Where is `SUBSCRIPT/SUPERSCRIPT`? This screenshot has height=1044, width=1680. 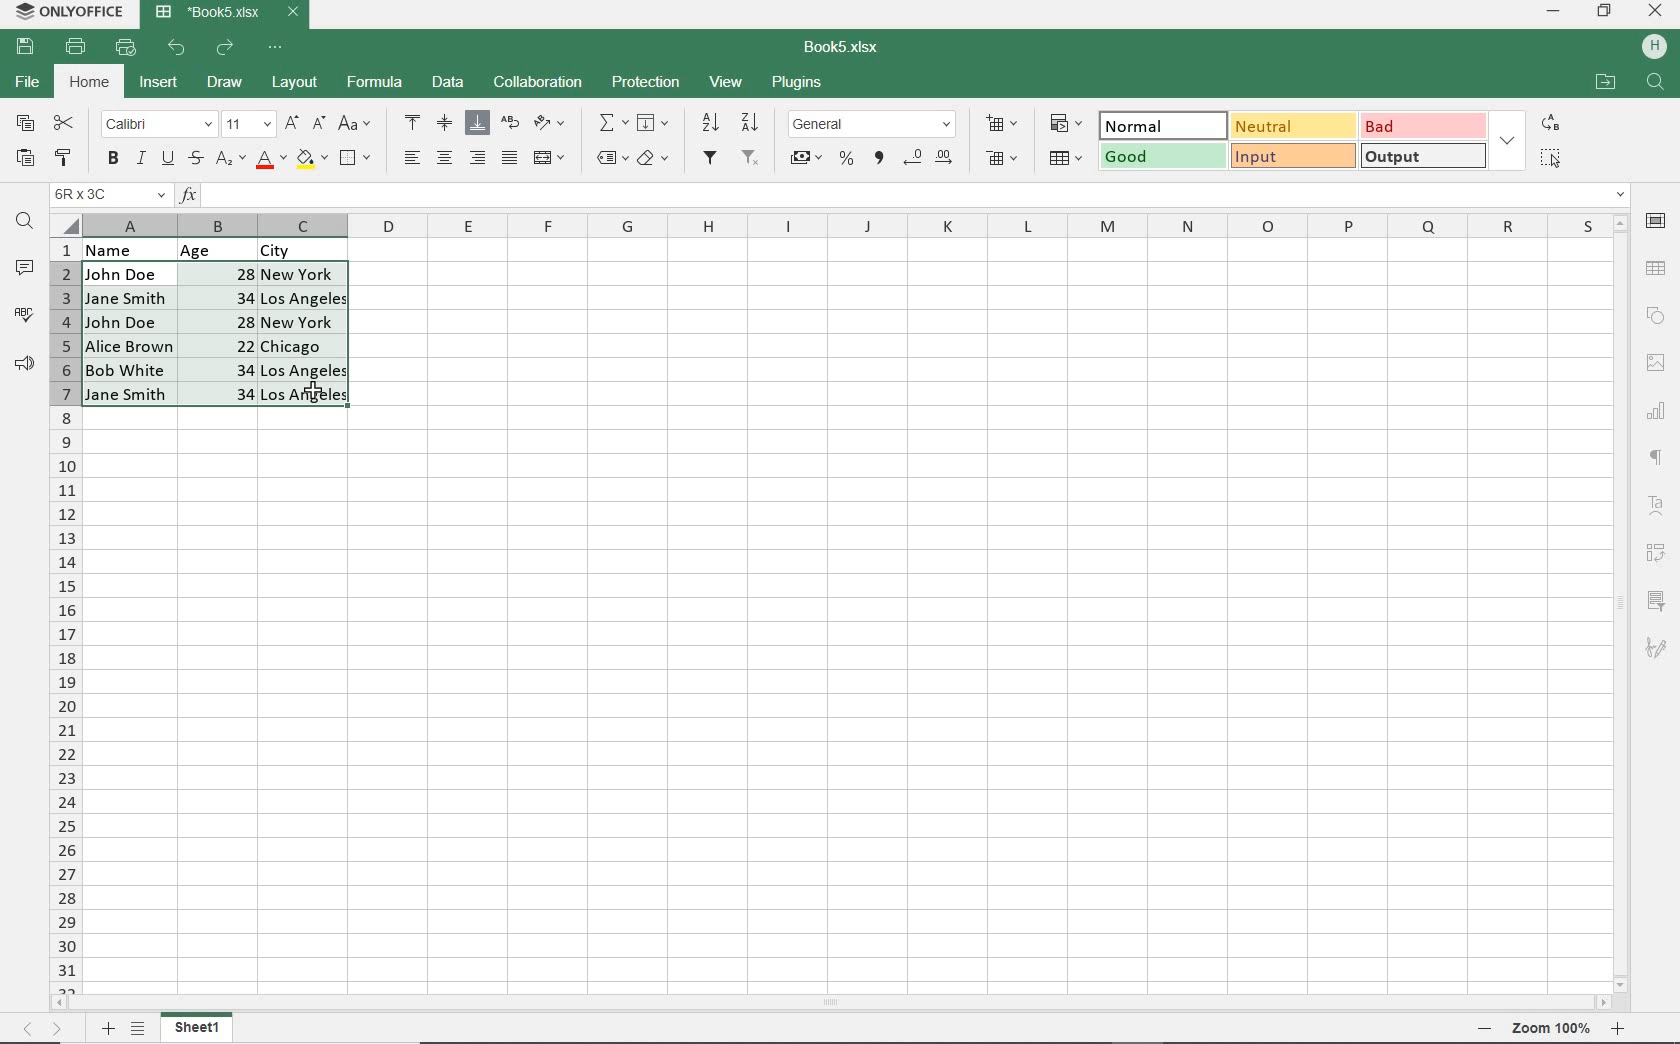 SUBSCRIPT/SUPERSCRIPT is located at coordinates (229, 158).